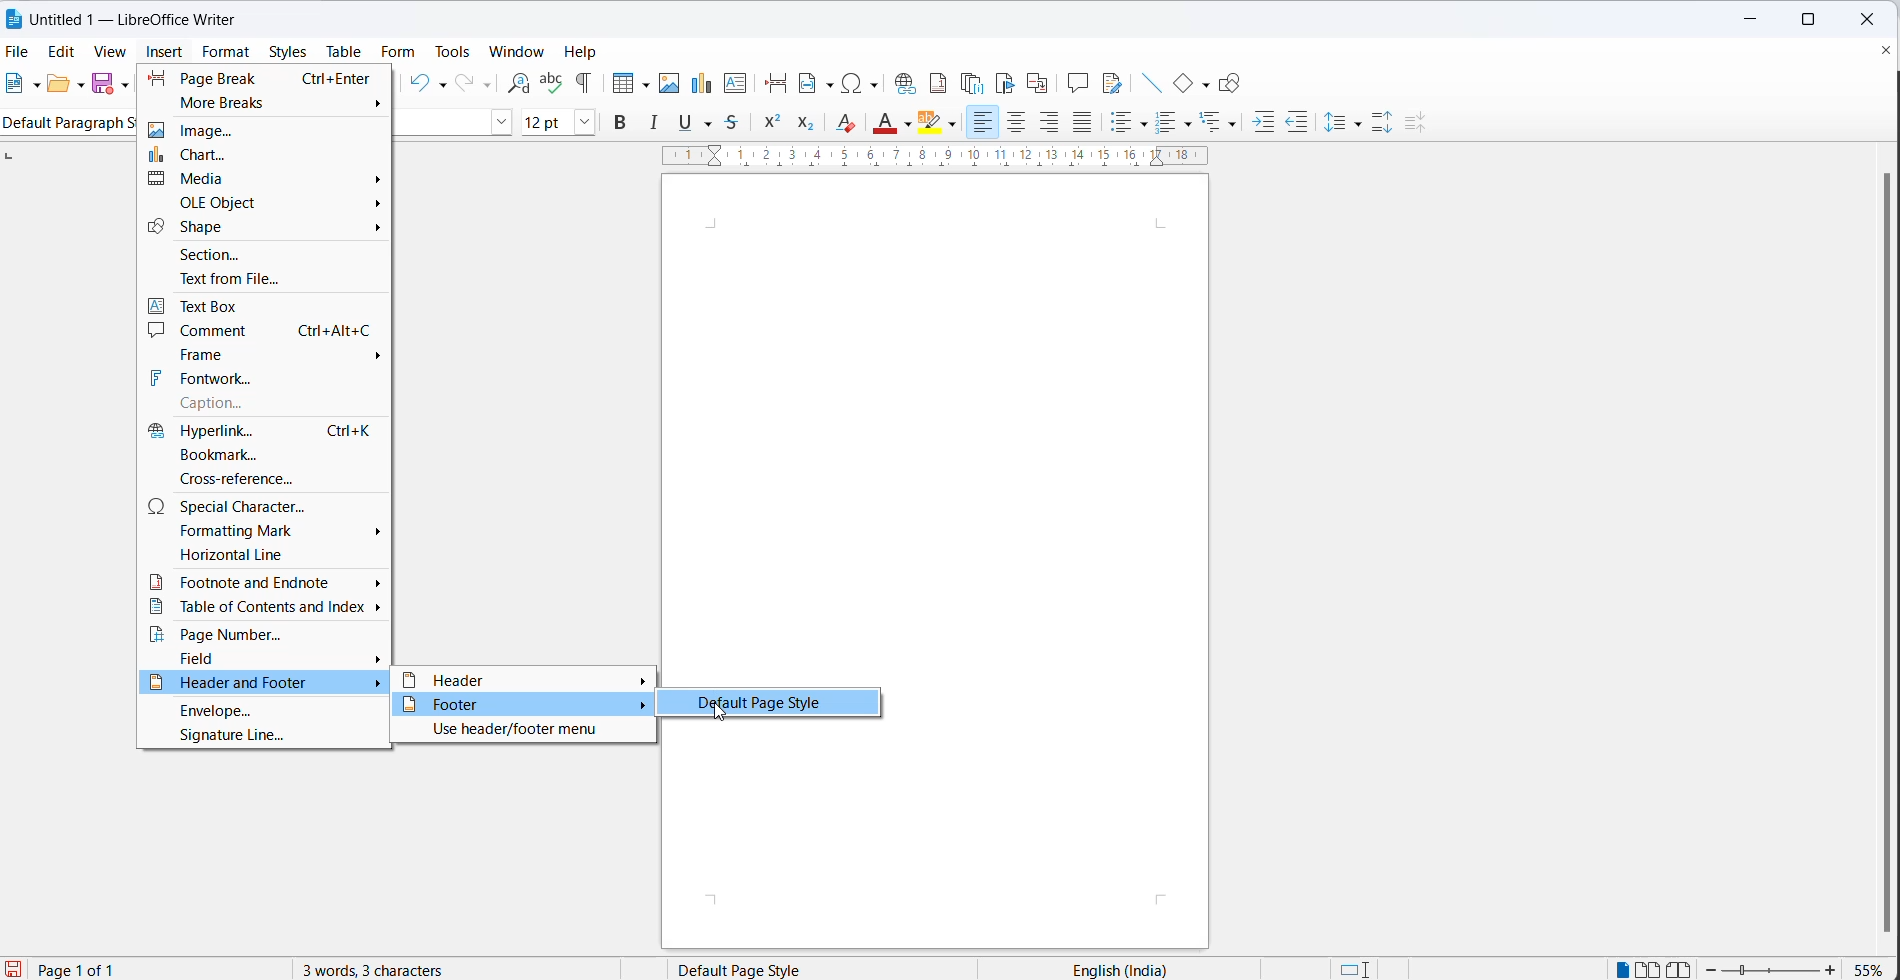  I want to click on toggle ordered list , so click(1189, 124).